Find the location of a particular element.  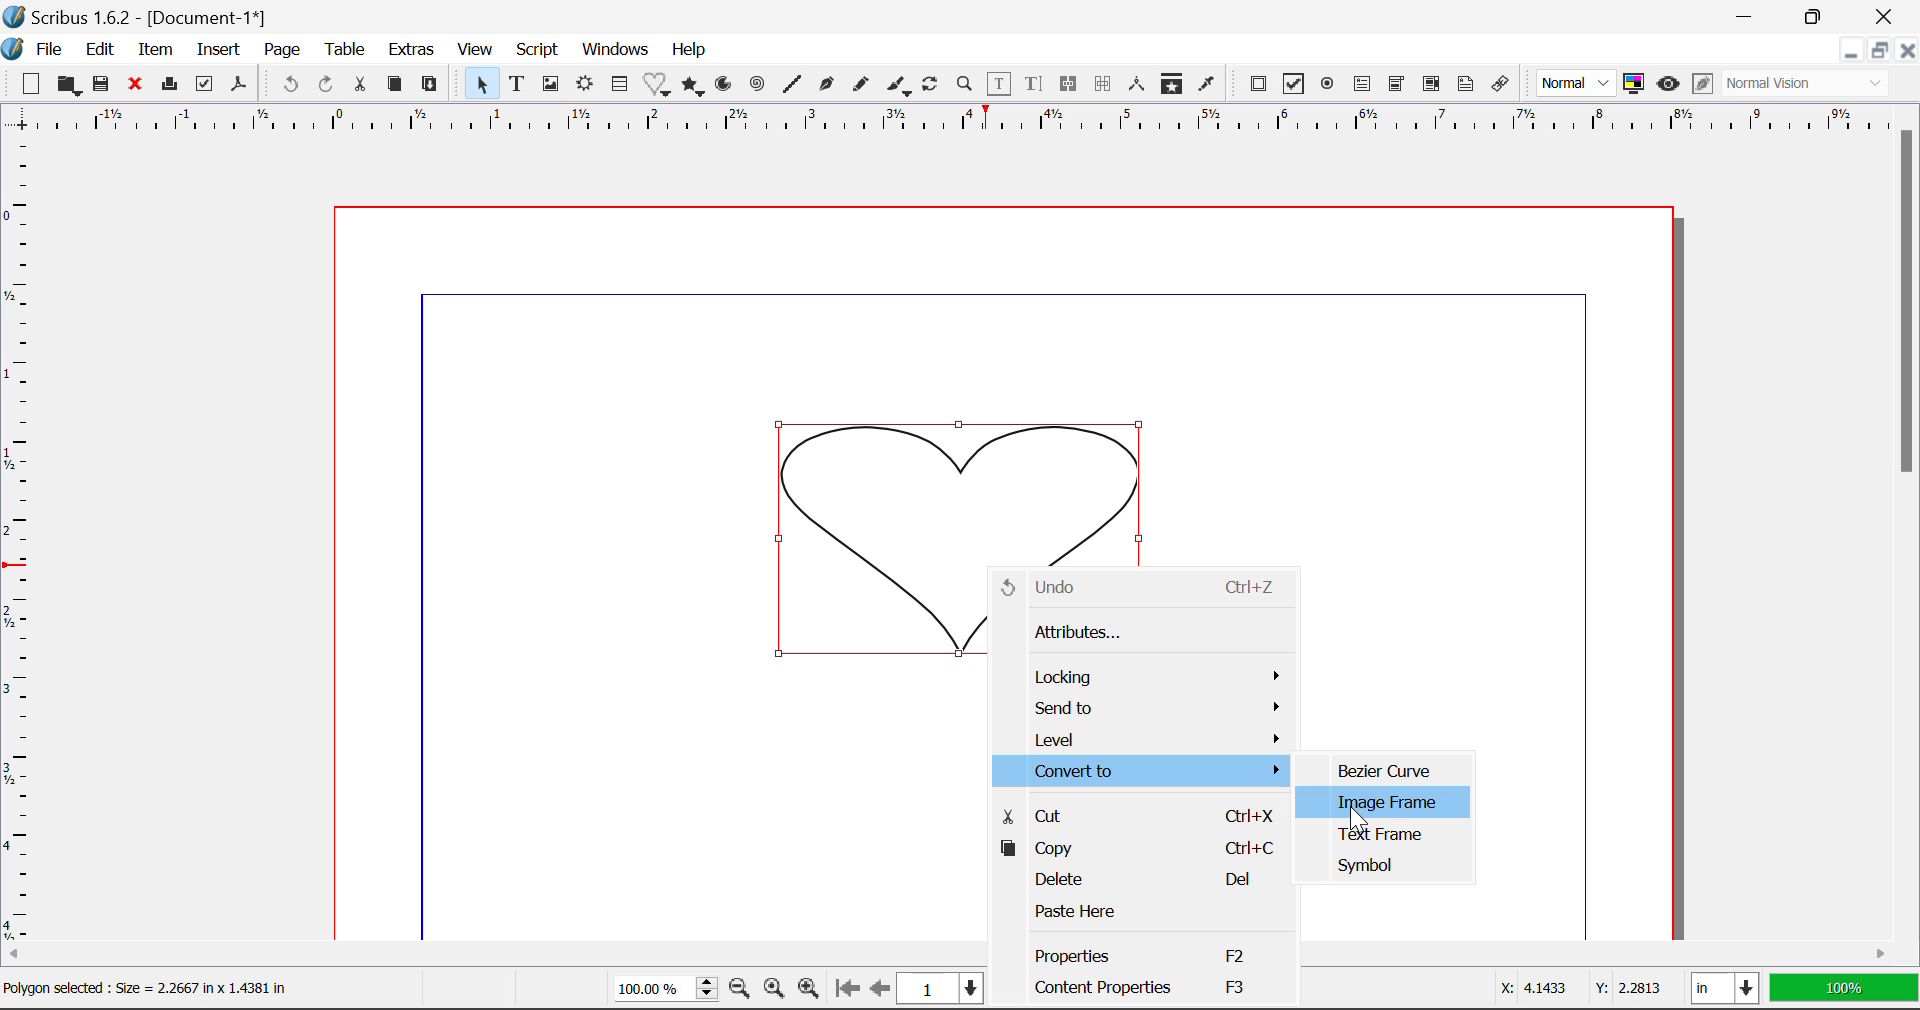

Redo is located at coordinates (325, 83).